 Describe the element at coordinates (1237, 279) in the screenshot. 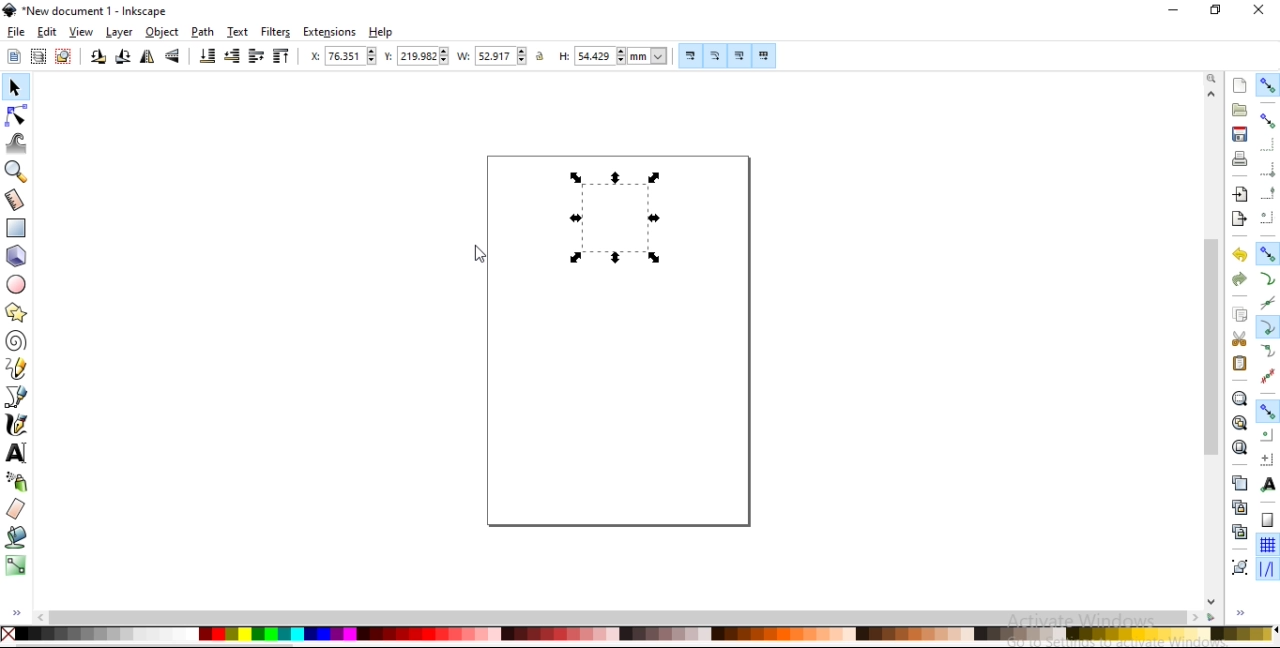

I see `redo` at that location.